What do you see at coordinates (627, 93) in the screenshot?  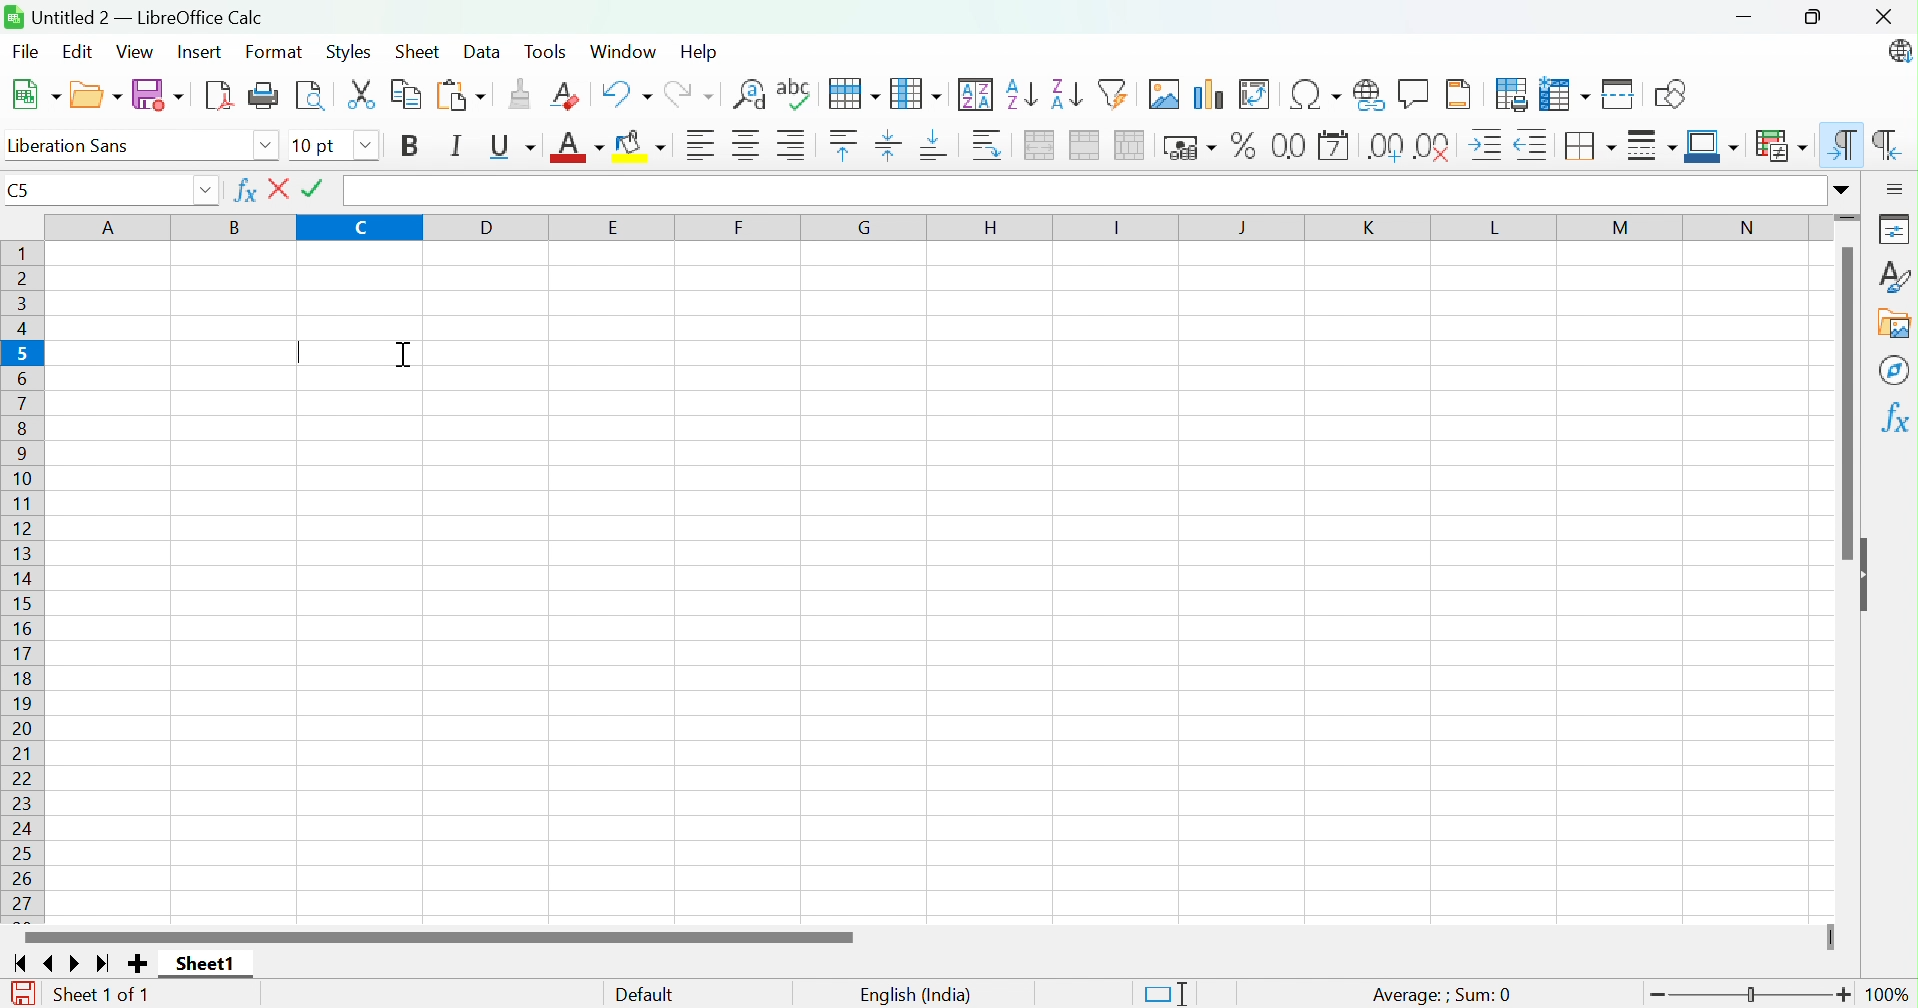 I see `Undo` at bounding box center [627, 93].